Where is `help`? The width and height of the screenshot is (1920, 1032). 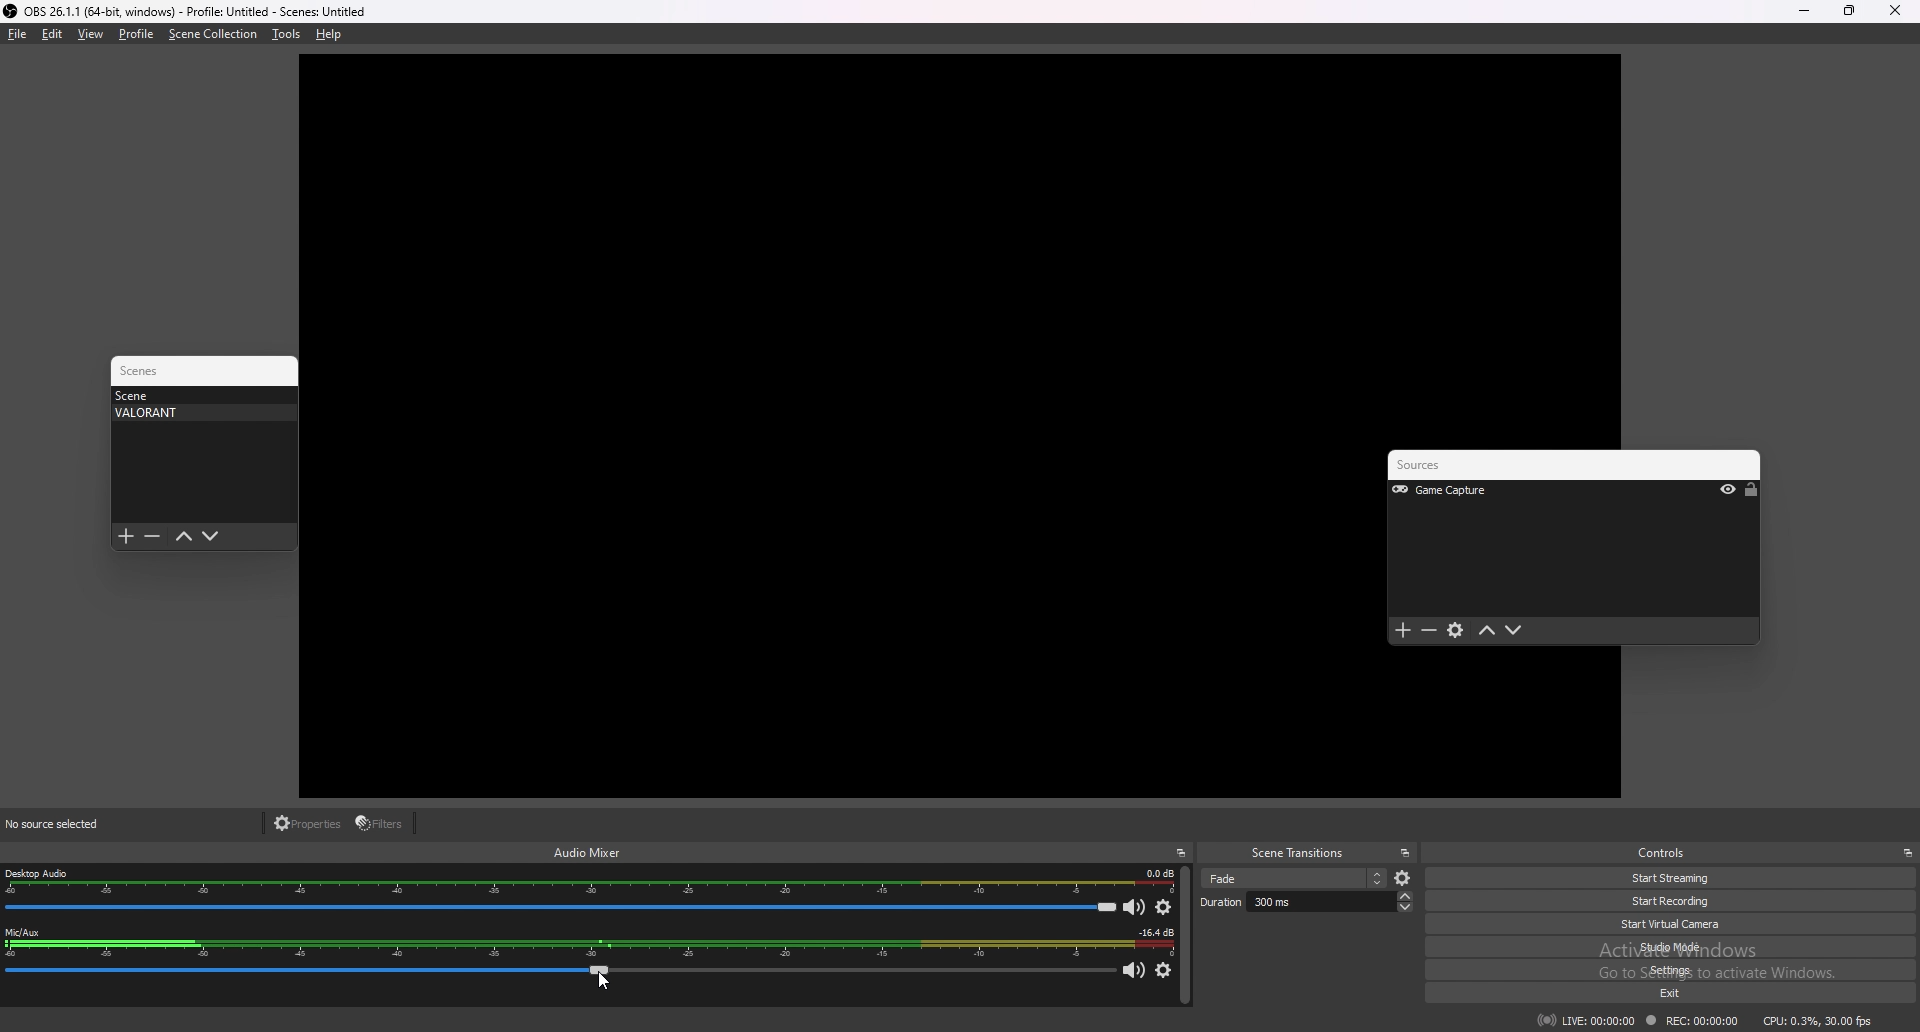 help is located at coordinates (329, 34).